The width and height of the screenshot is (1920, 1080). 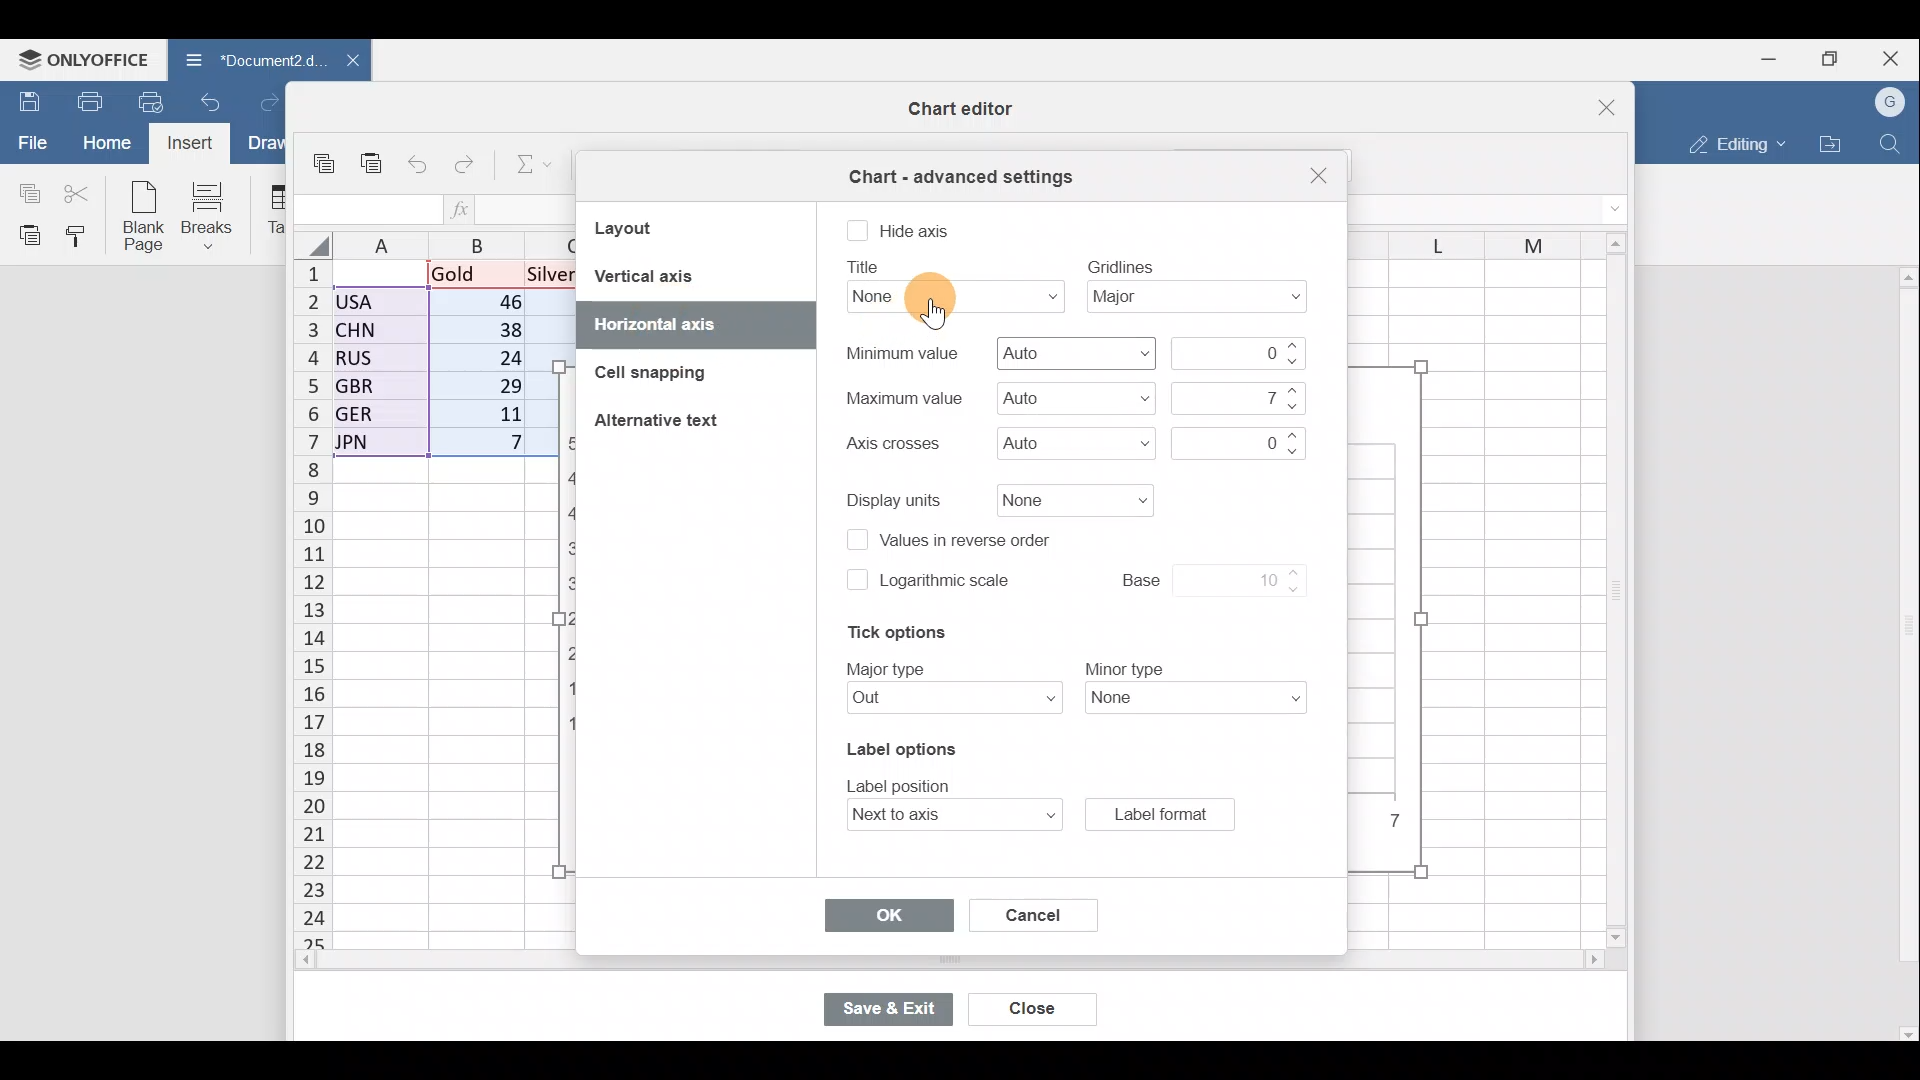 I want to click on Minimum value, so click(x=1243, y=353).